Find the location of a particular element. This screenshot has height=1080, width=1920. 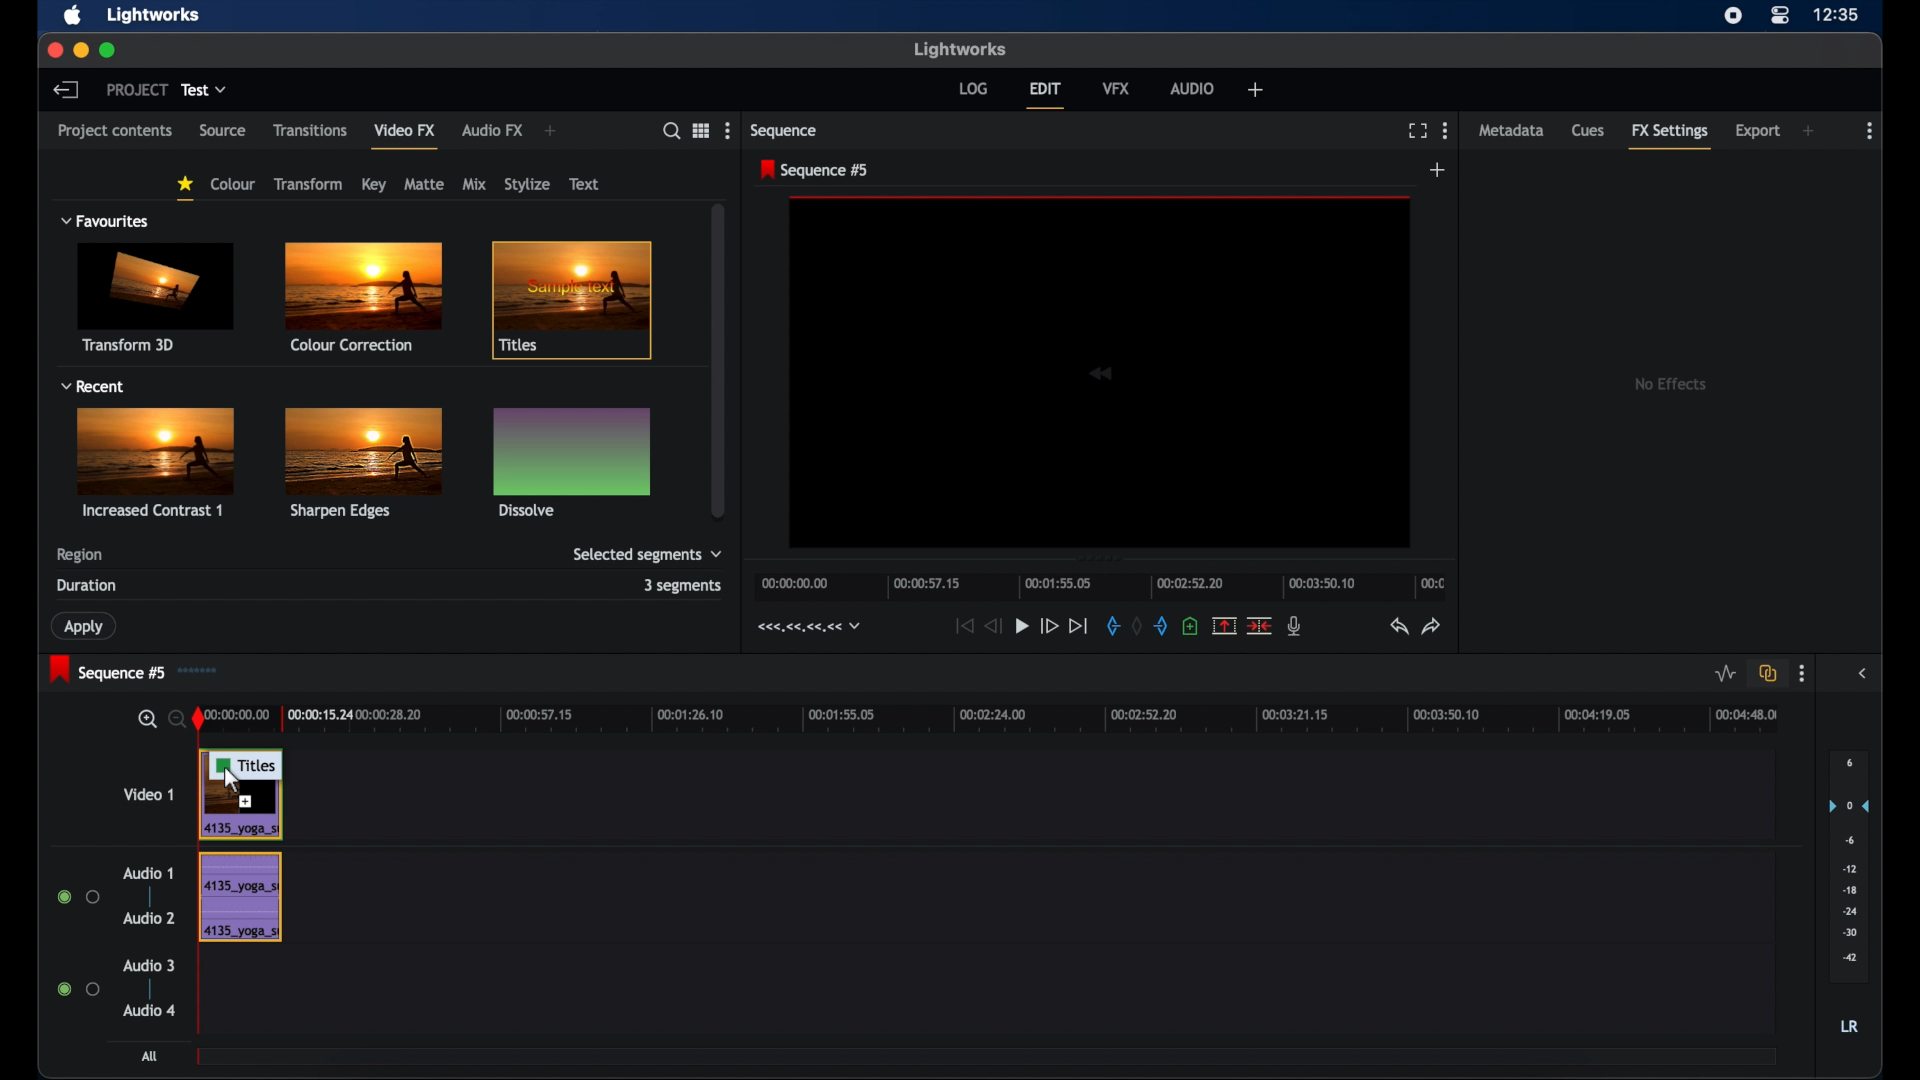

add is located at coordinates (551, 130).